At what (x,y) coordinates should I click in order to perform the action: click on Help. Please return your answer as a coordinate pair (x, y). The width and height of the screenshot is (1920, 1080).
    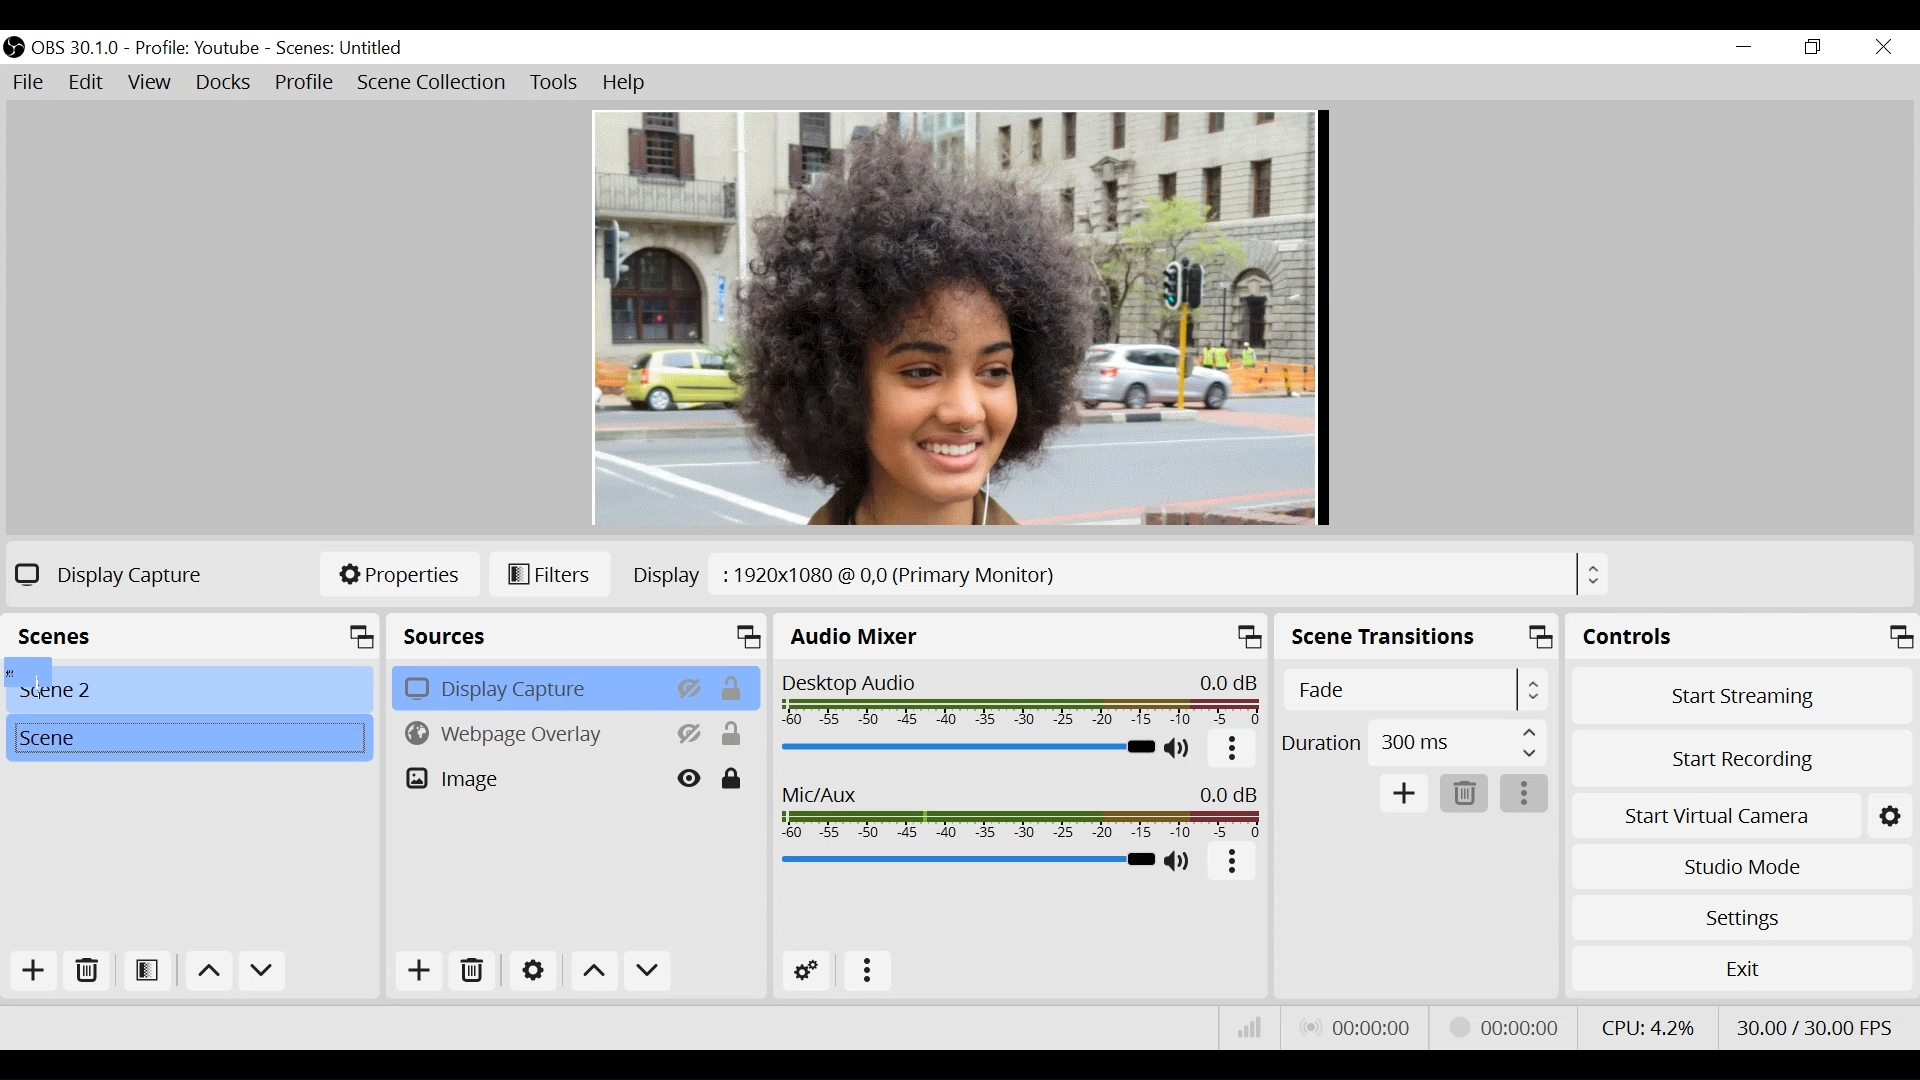
    Looking at the image, I should click on (627, 85).